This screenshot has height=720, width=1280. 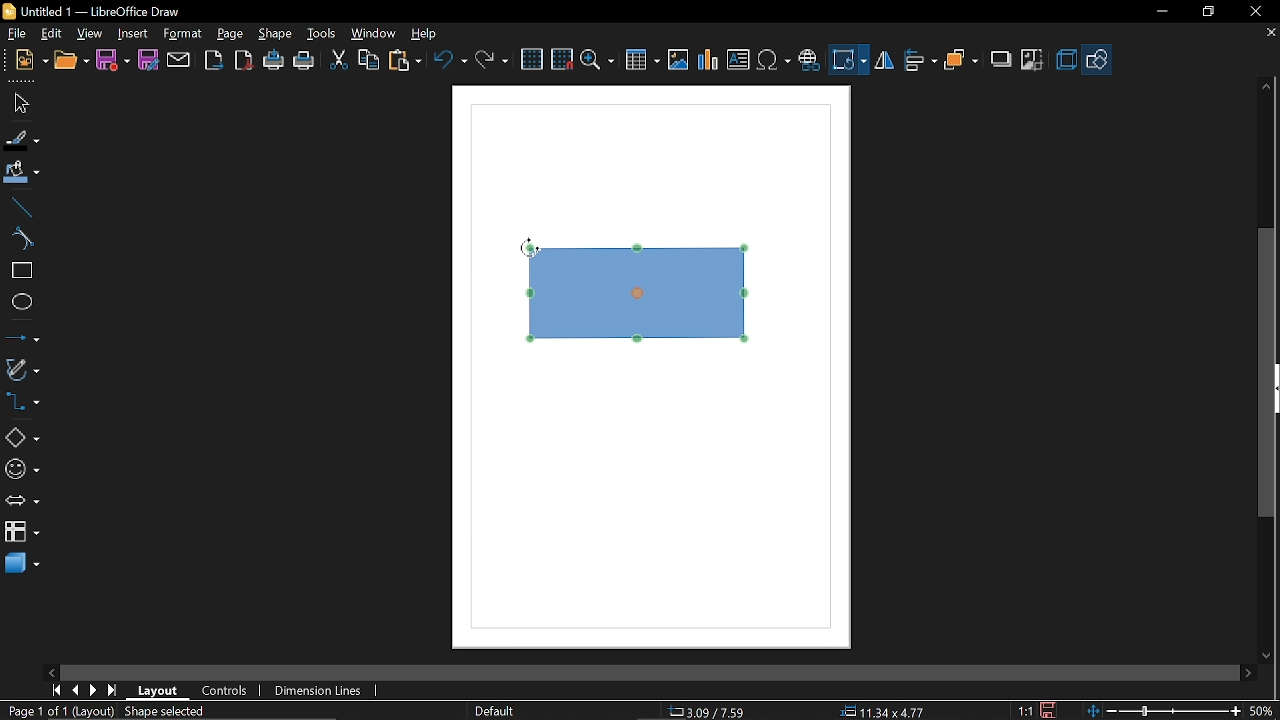 What do you see at coordinates (20, 271) in the screenshot?
I see `rectangle` at bounding box center [20, 271].